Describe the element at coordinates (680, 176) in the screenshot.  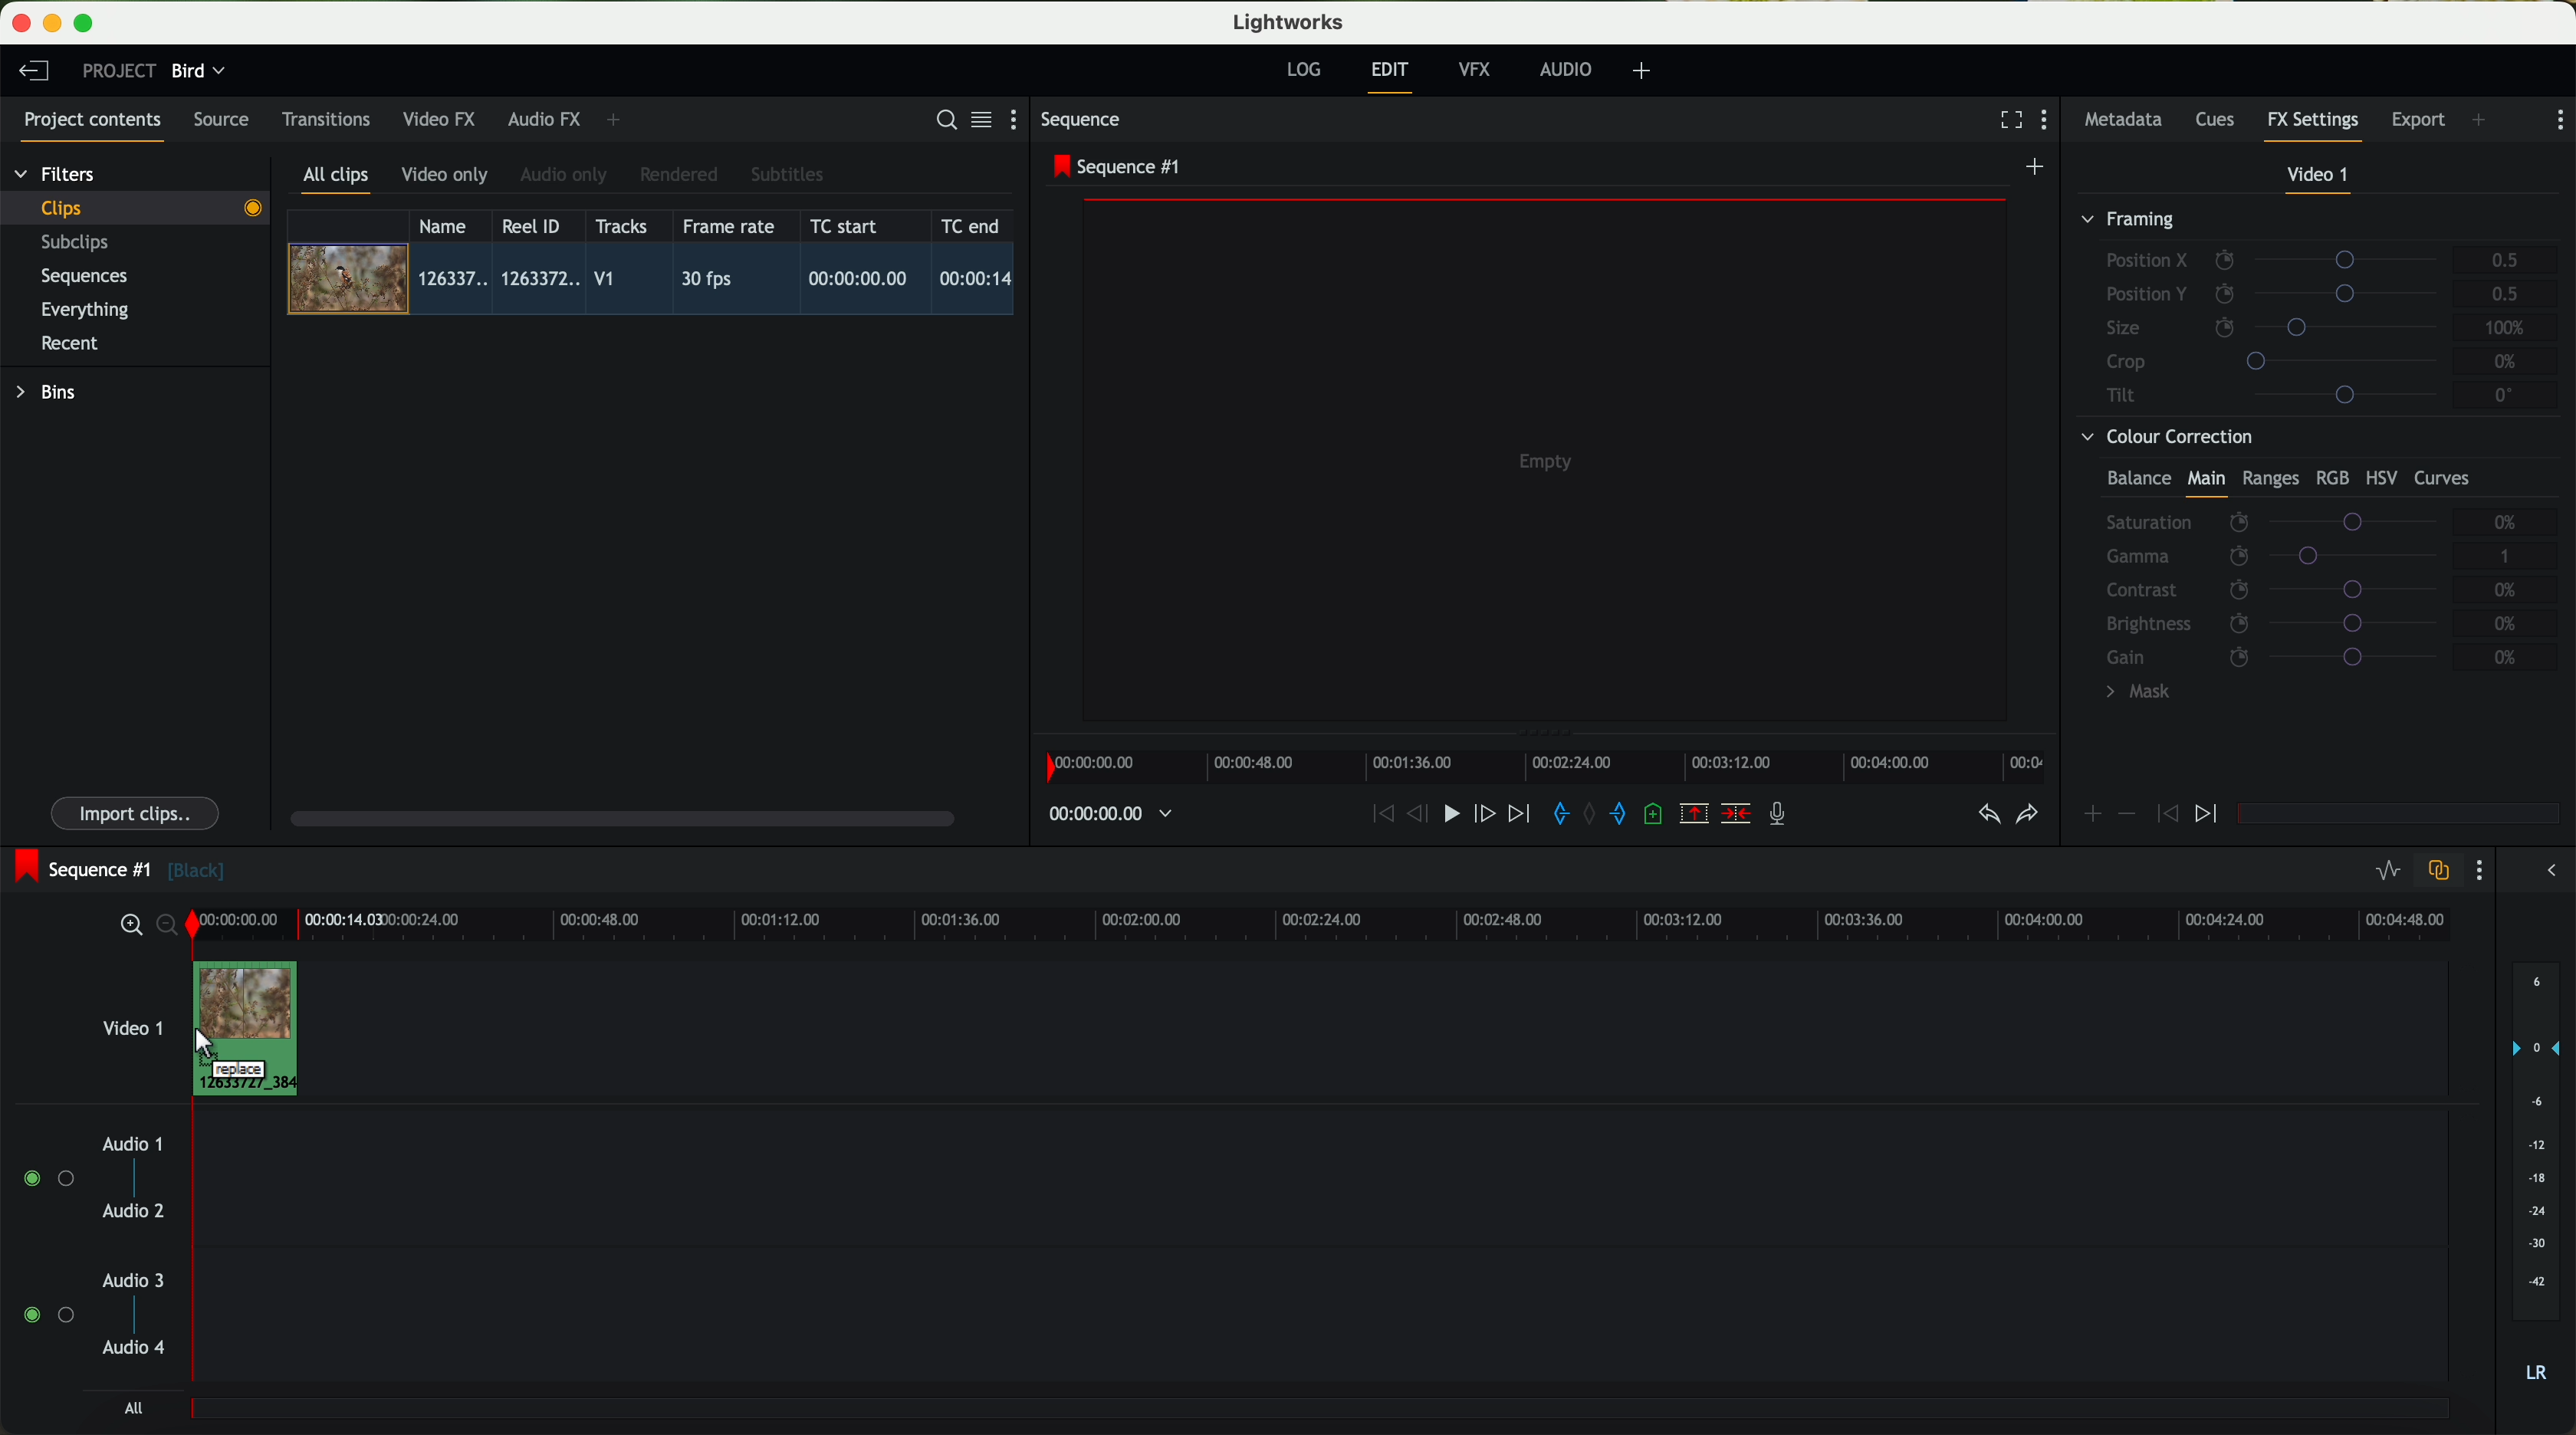
I see `rendered` at that location.